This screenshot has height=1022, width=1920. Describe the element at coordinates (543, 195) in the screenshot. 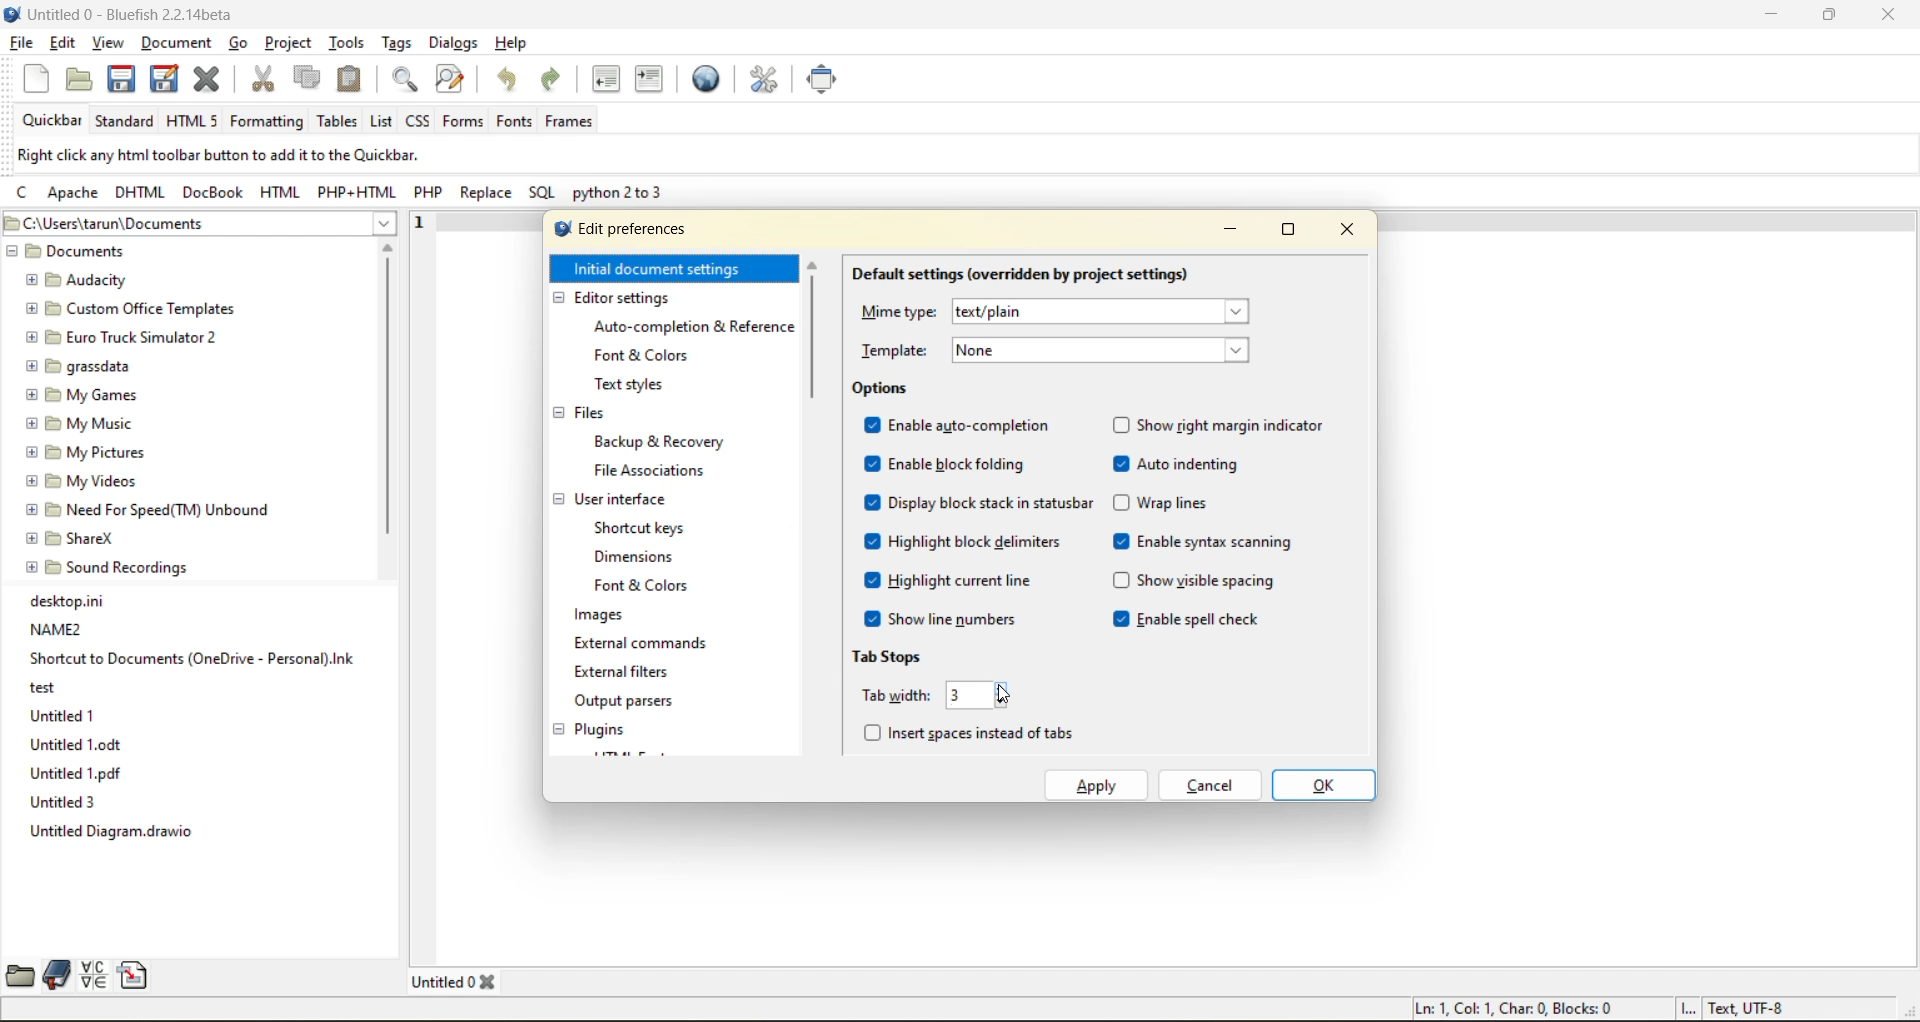

I see `sql` at that location.